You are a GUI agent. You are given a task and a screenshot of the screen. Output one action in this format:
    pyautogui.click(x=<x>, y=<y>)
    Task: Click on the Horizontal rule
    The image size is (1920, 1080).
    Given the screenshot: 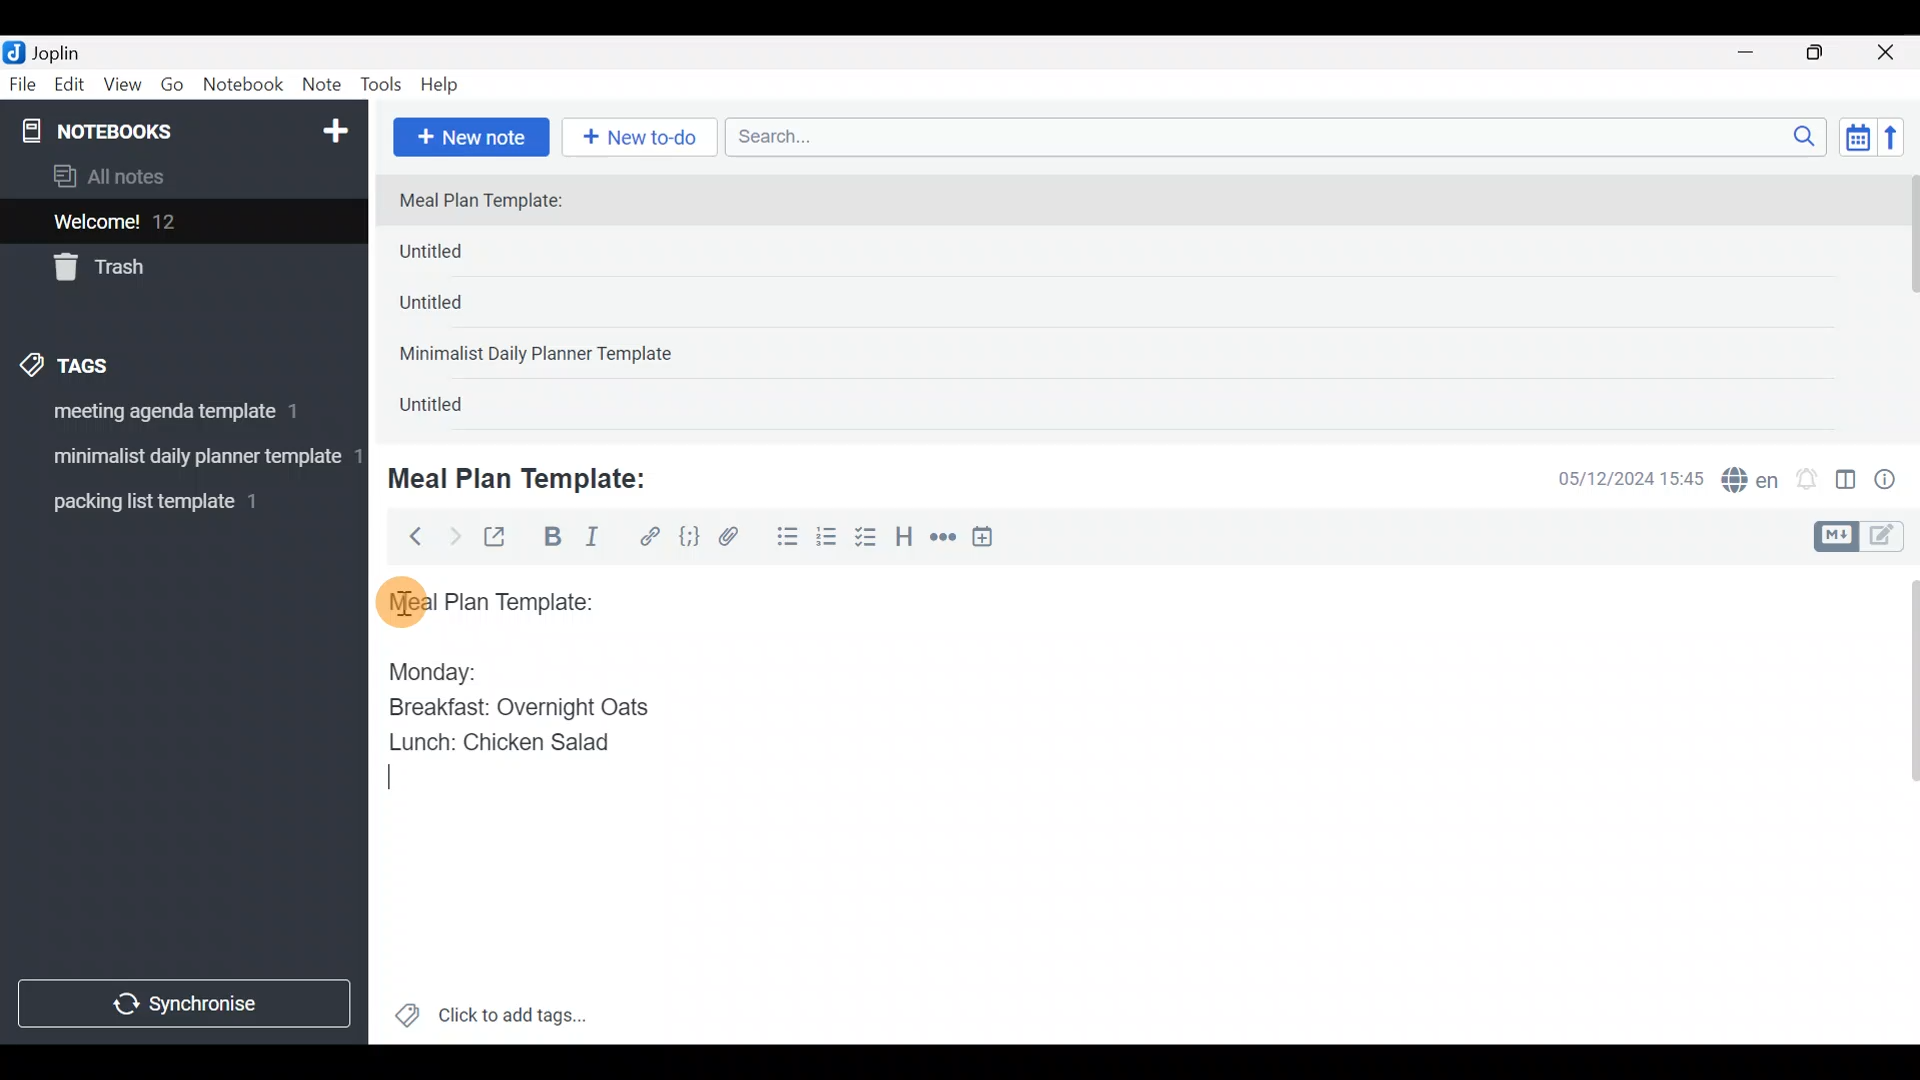 What is the action you would take?
    pyautogui.click(x=943, y=539)
    